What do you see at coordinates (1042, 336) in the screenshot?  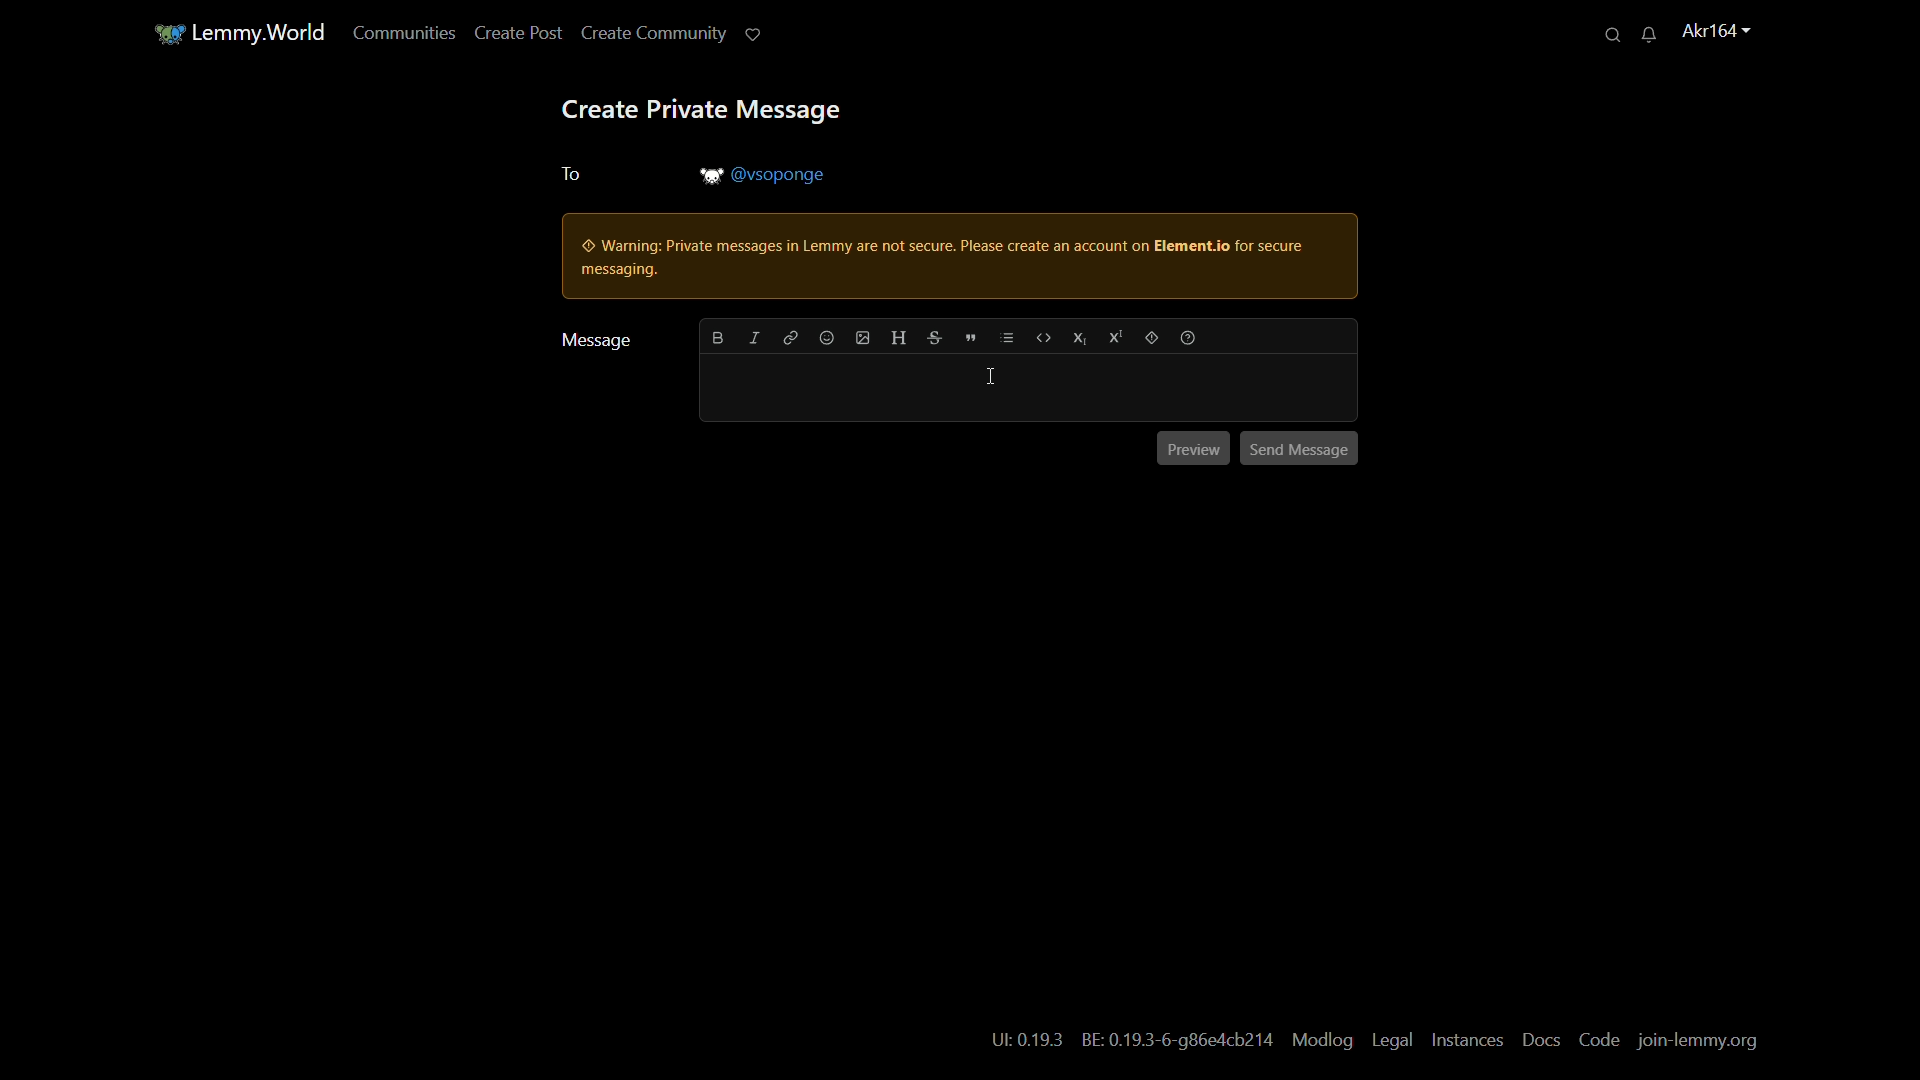 I see `code` at bounding box center [1042, 336].